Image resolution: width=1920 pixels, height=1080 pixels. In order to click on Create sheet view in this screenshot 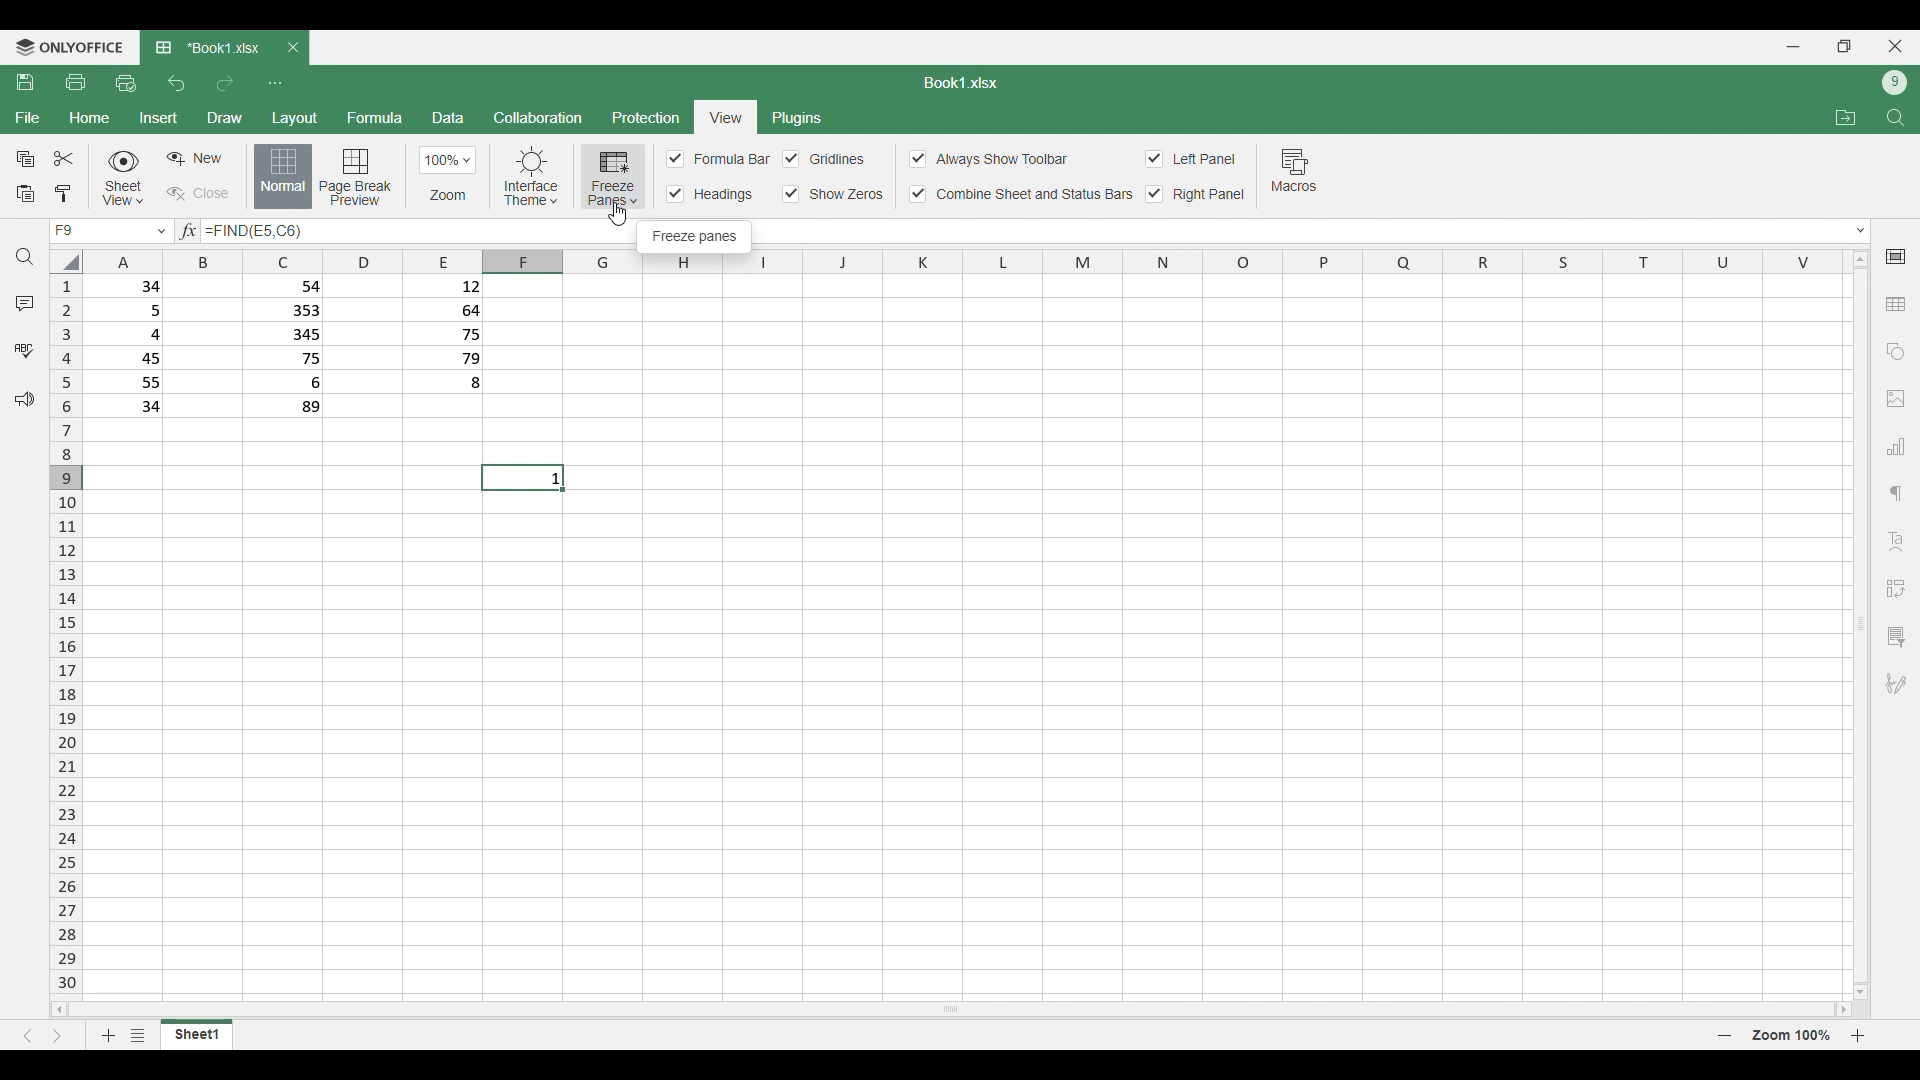, I will do `click(197, 158)`.